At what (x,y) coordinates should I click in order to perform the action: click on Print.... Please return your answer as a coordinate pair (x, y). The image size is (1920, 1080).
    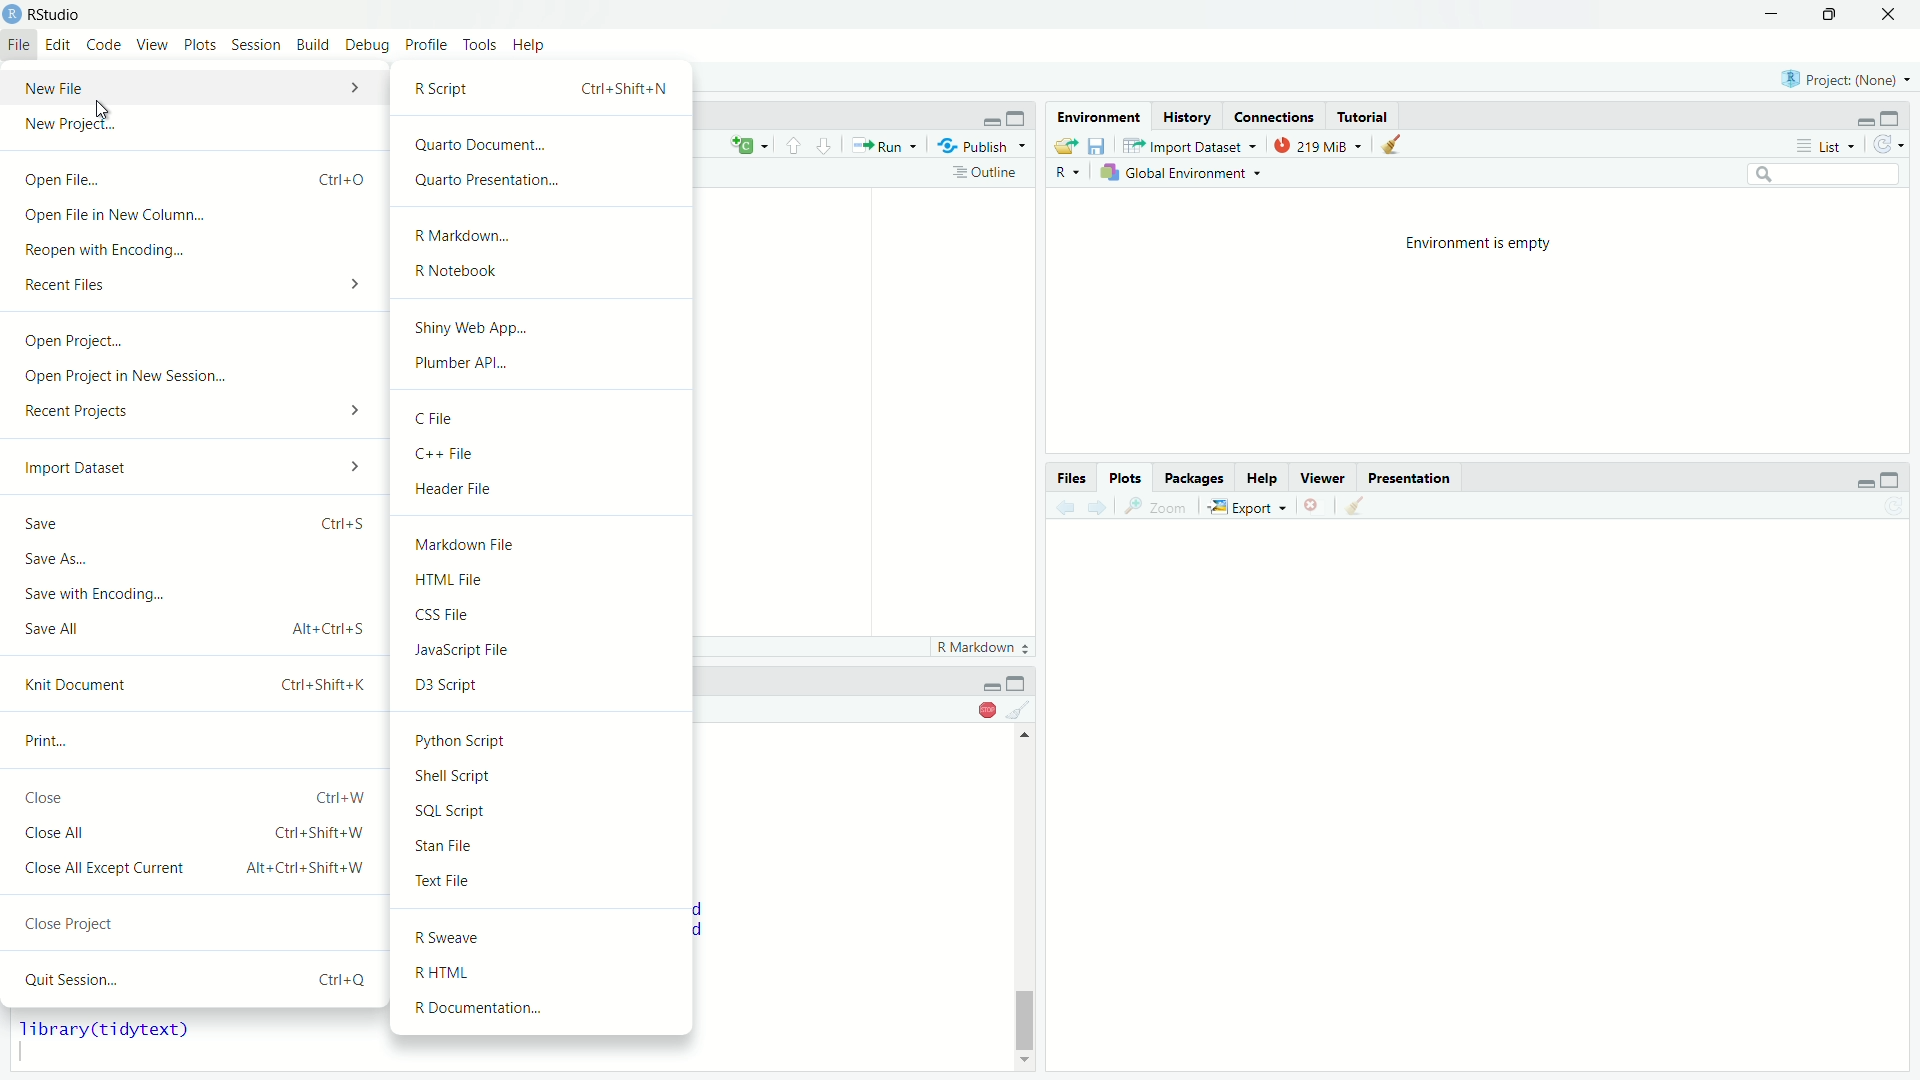
    Looking at the image, I should click on (193, 737).